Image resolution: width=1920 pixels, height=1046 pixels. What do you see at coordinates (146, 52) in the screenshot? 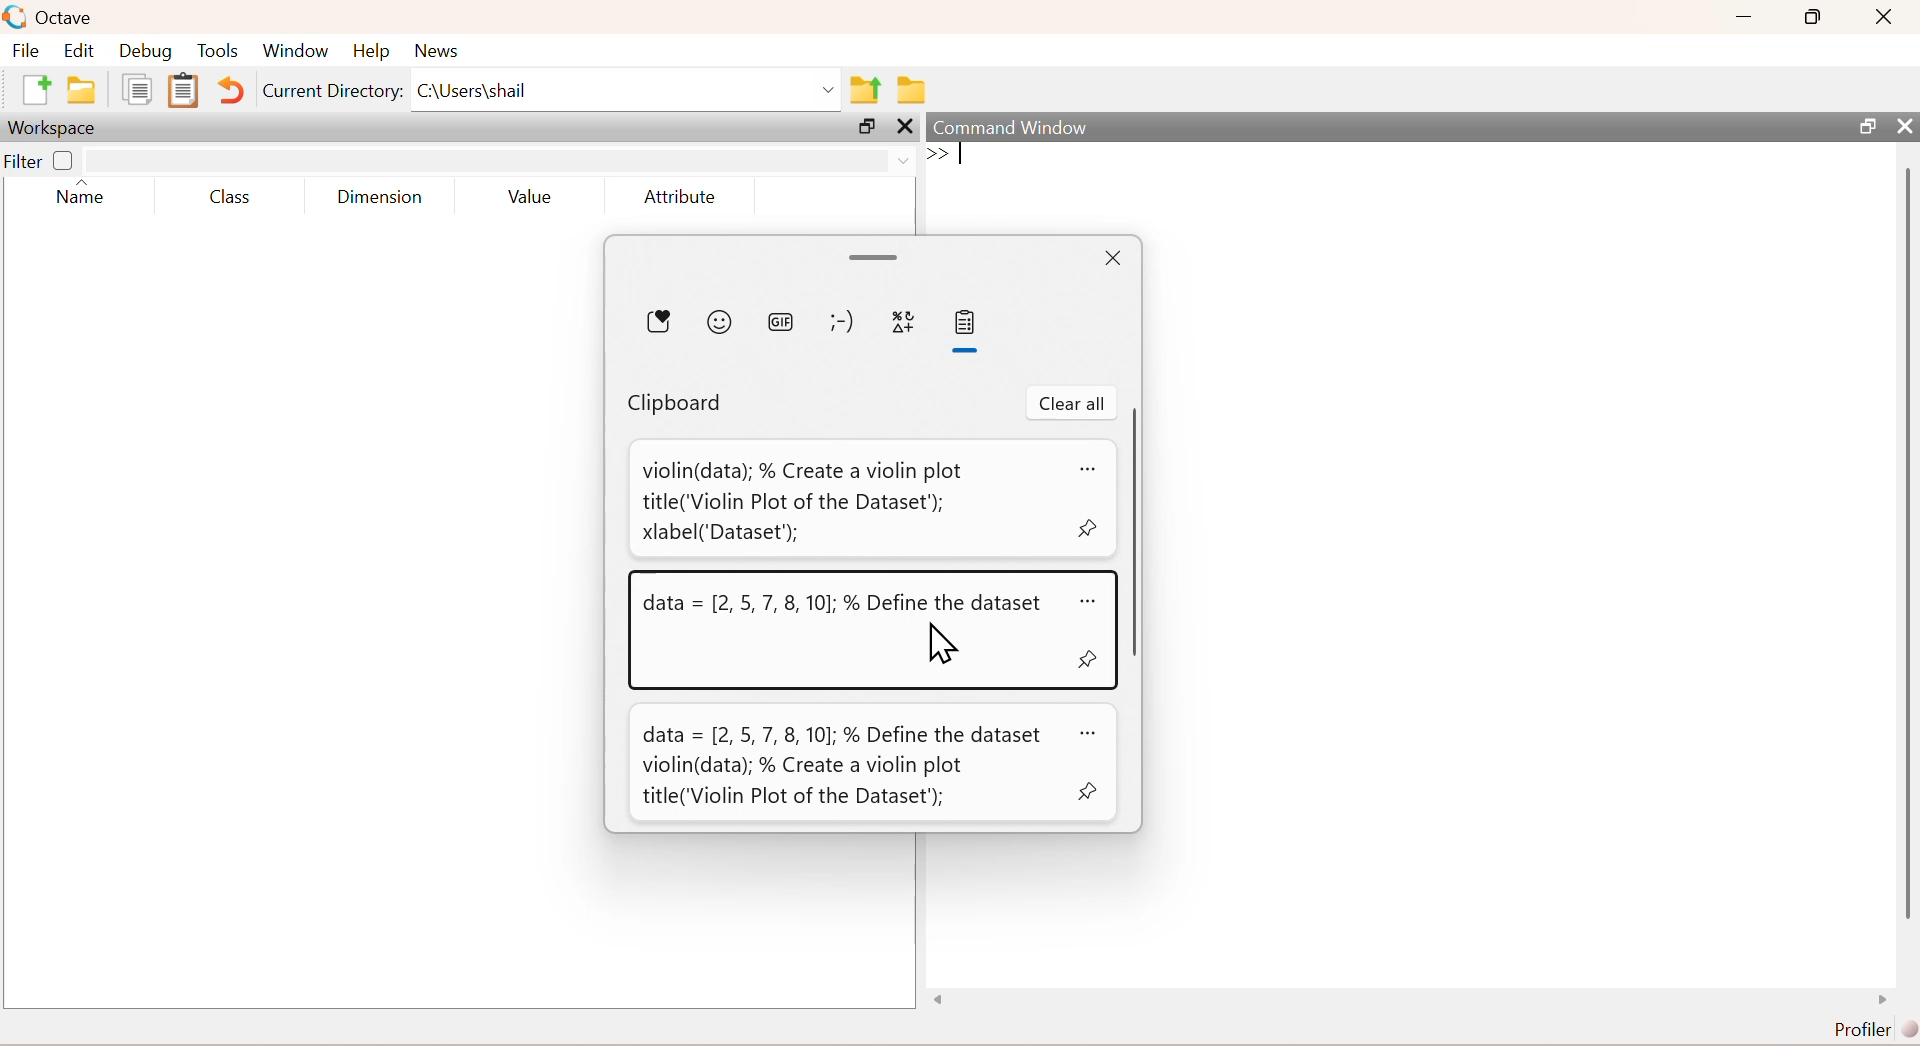
I see `debug` at bounding box center [146, 52].